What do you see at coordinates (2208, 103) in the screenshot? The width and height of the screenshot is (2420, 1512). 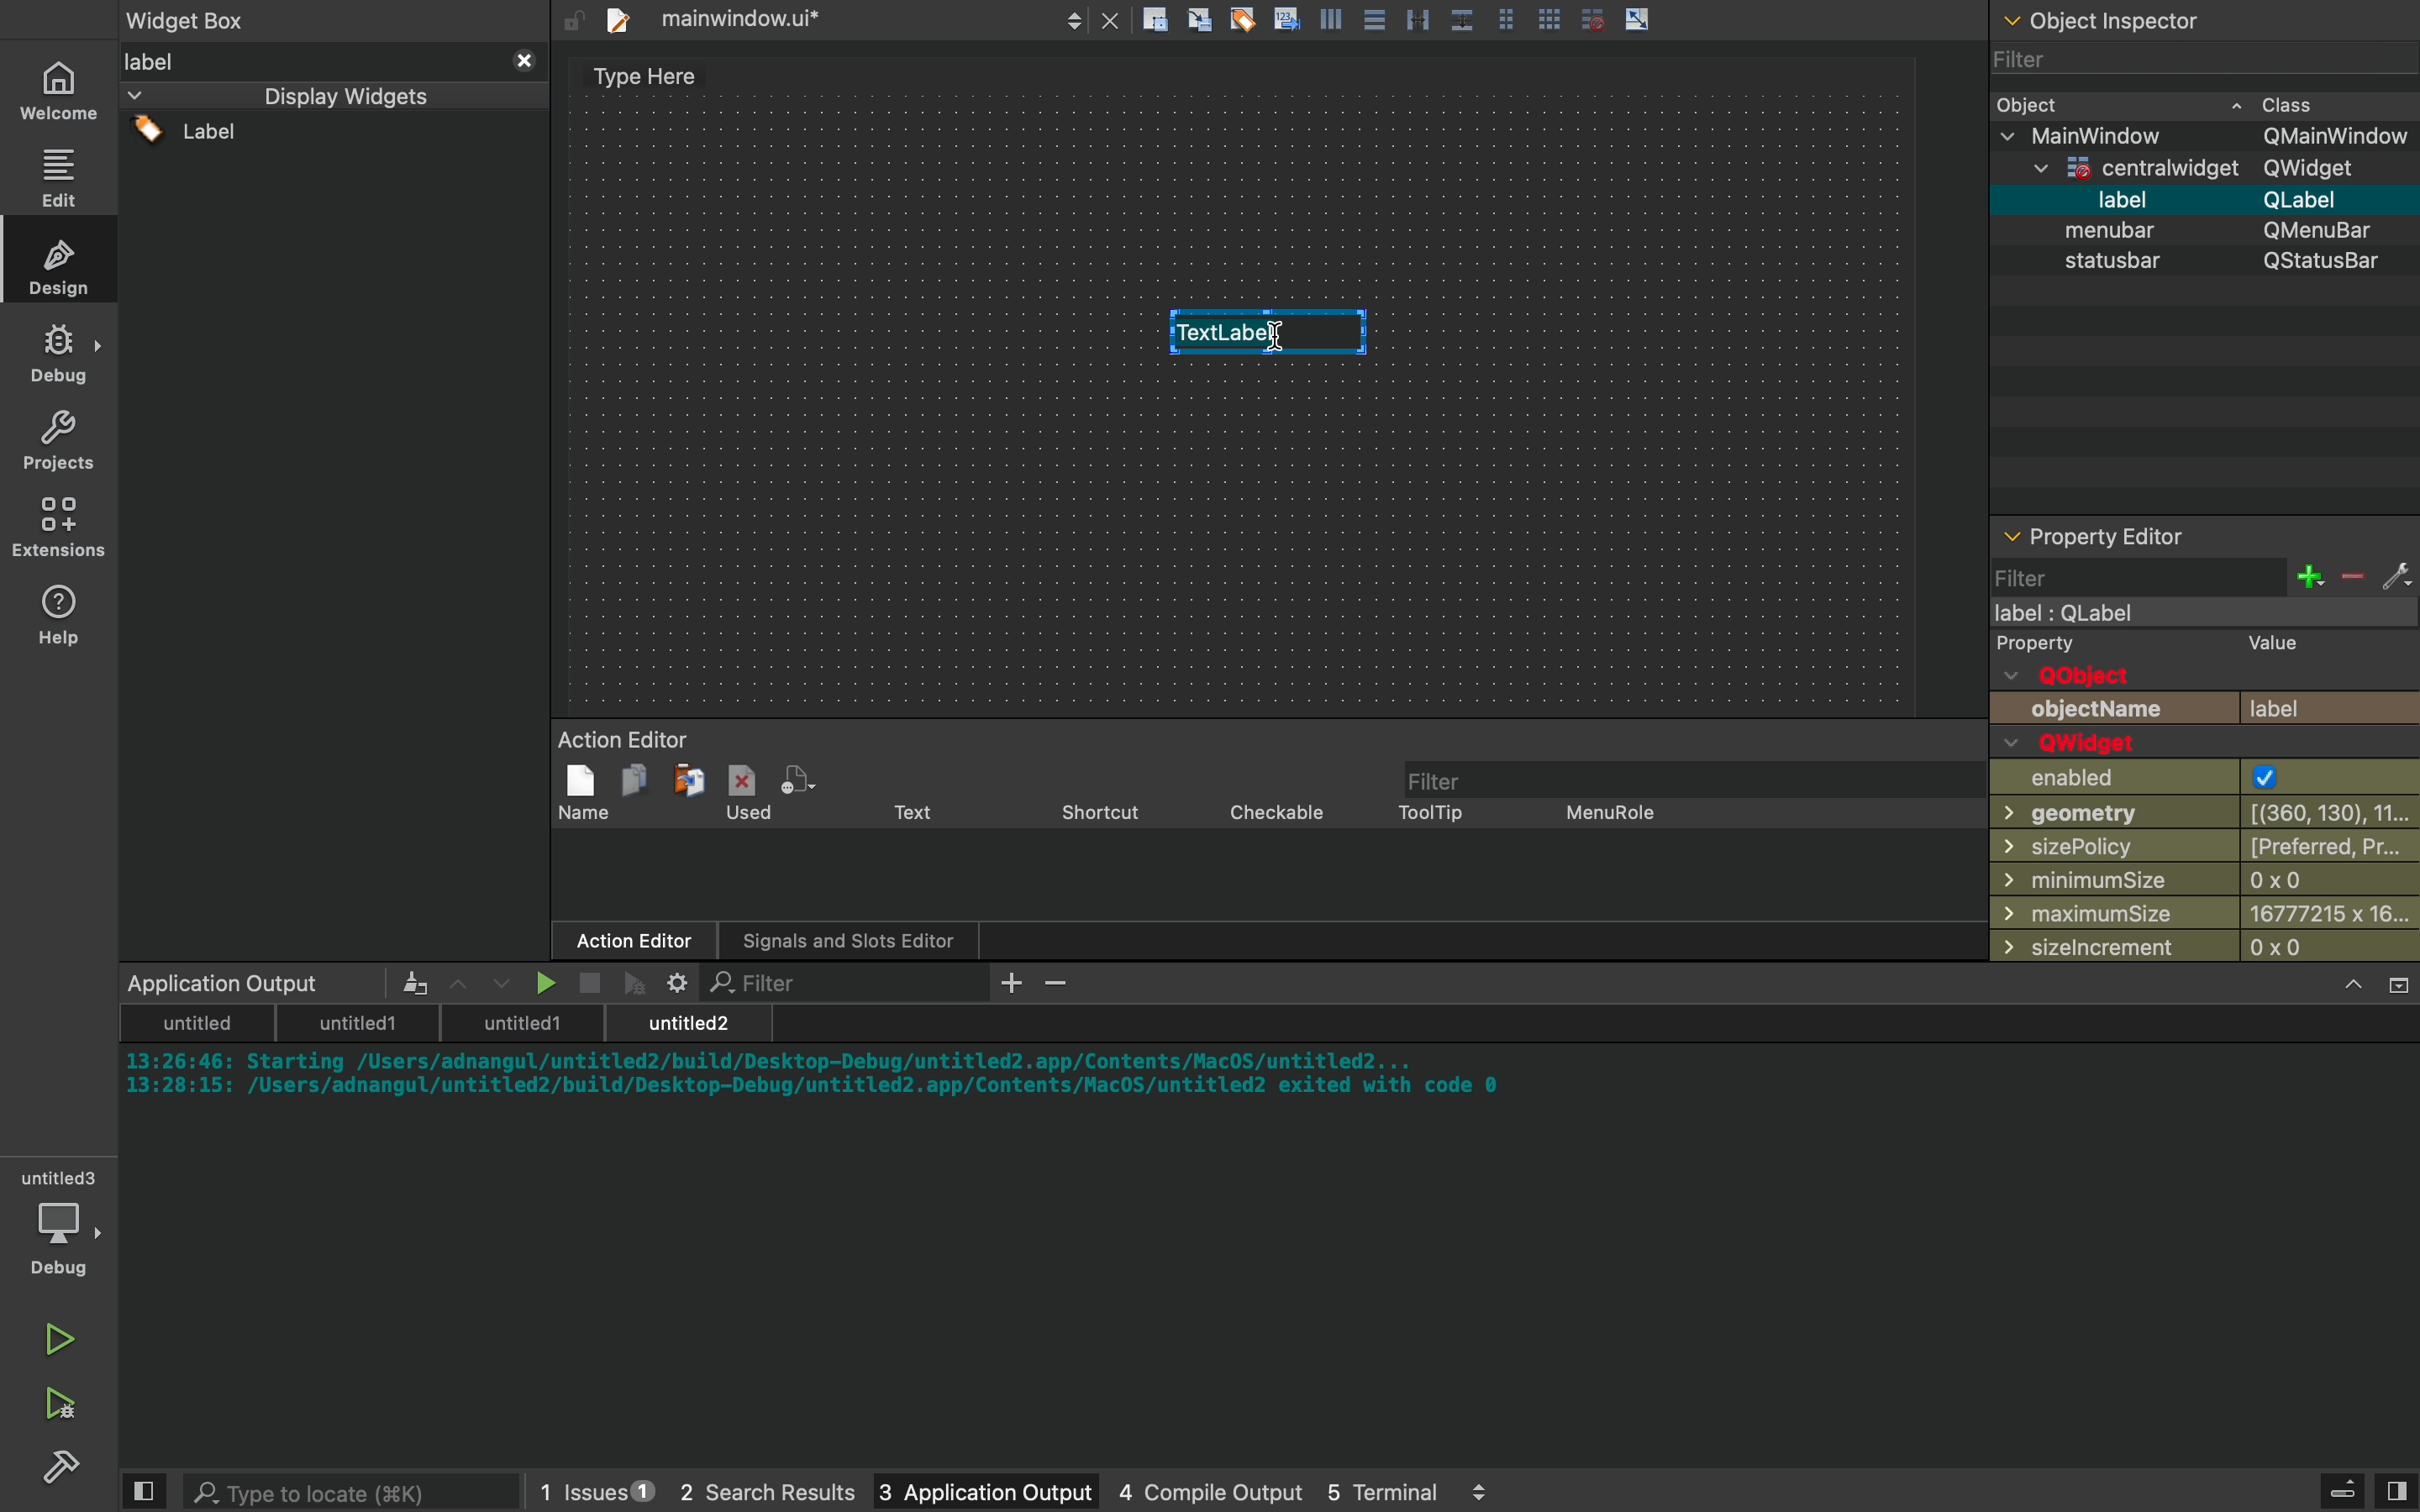 I see `widget class` at bounding box center [2208, 103].